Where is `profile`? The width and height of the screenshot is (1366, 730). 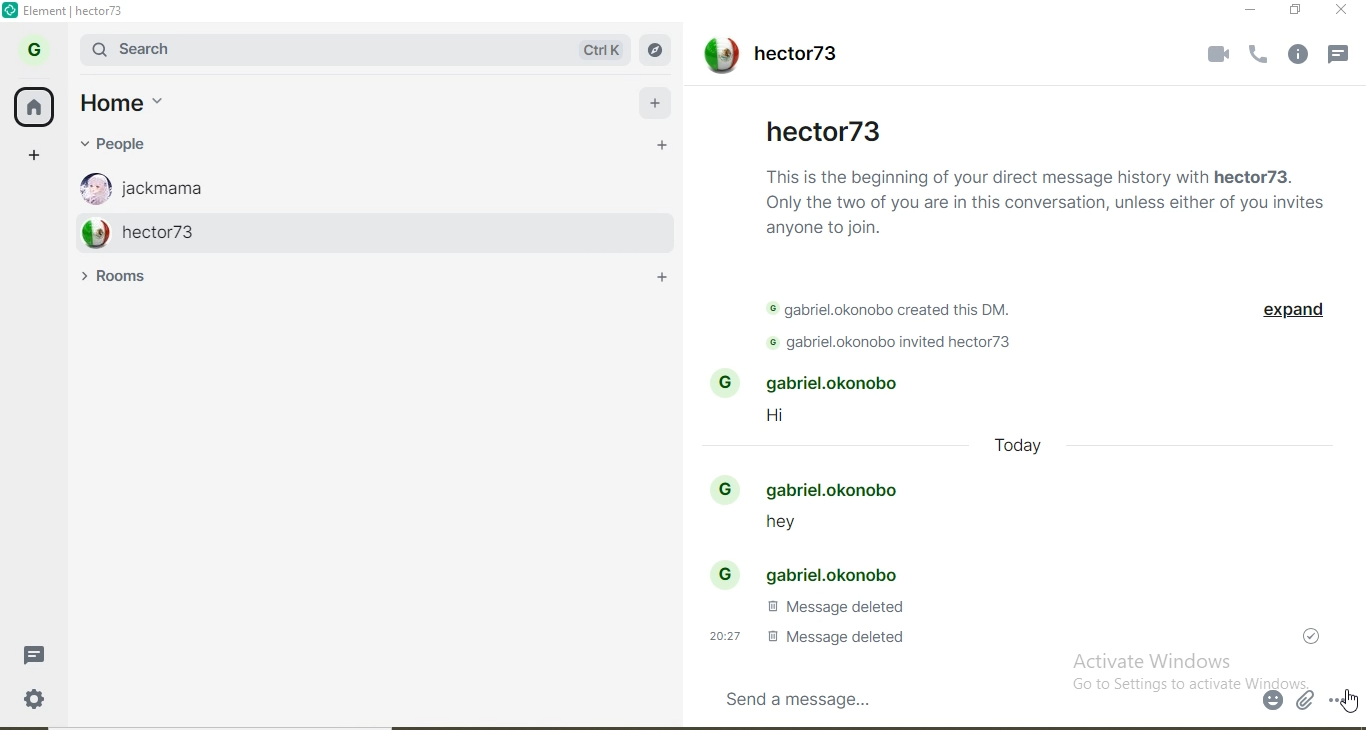 profile is located at coordinates (39, 47).